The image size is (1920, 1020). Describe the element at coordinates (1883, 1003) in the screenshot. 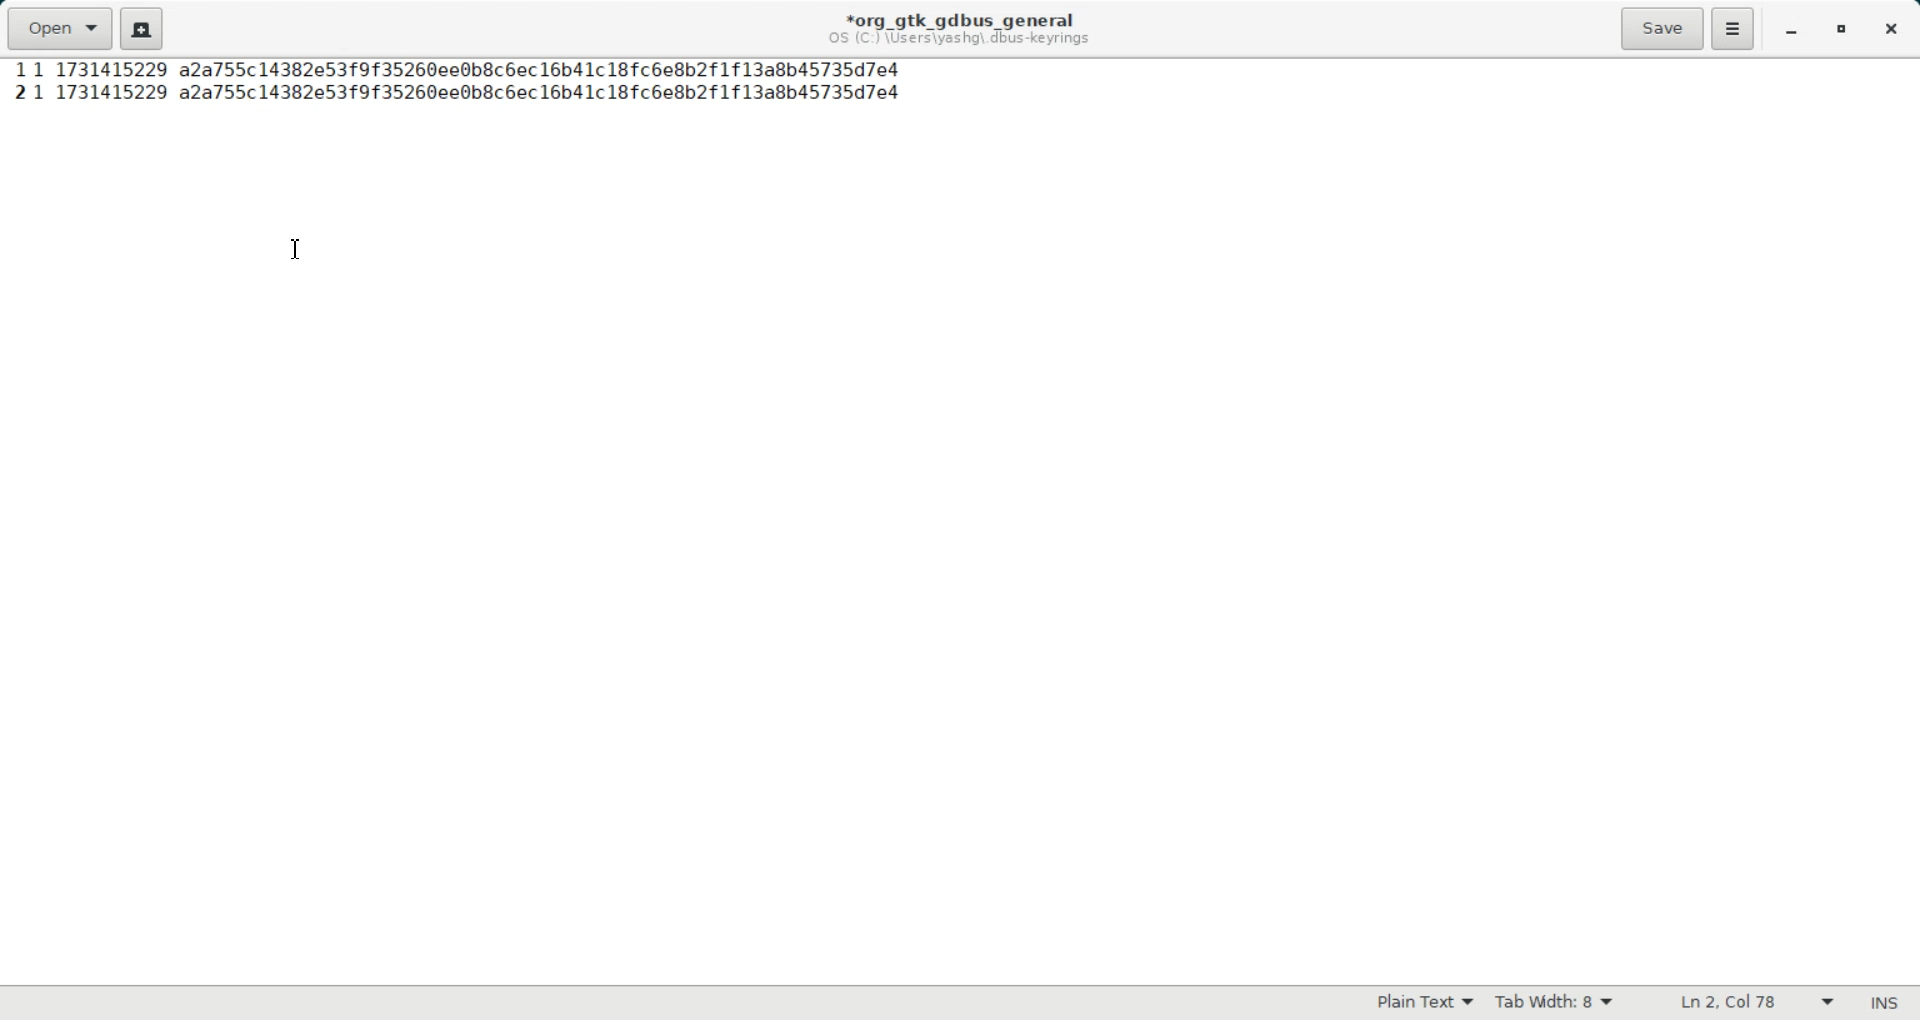

I see `Text` at that location.